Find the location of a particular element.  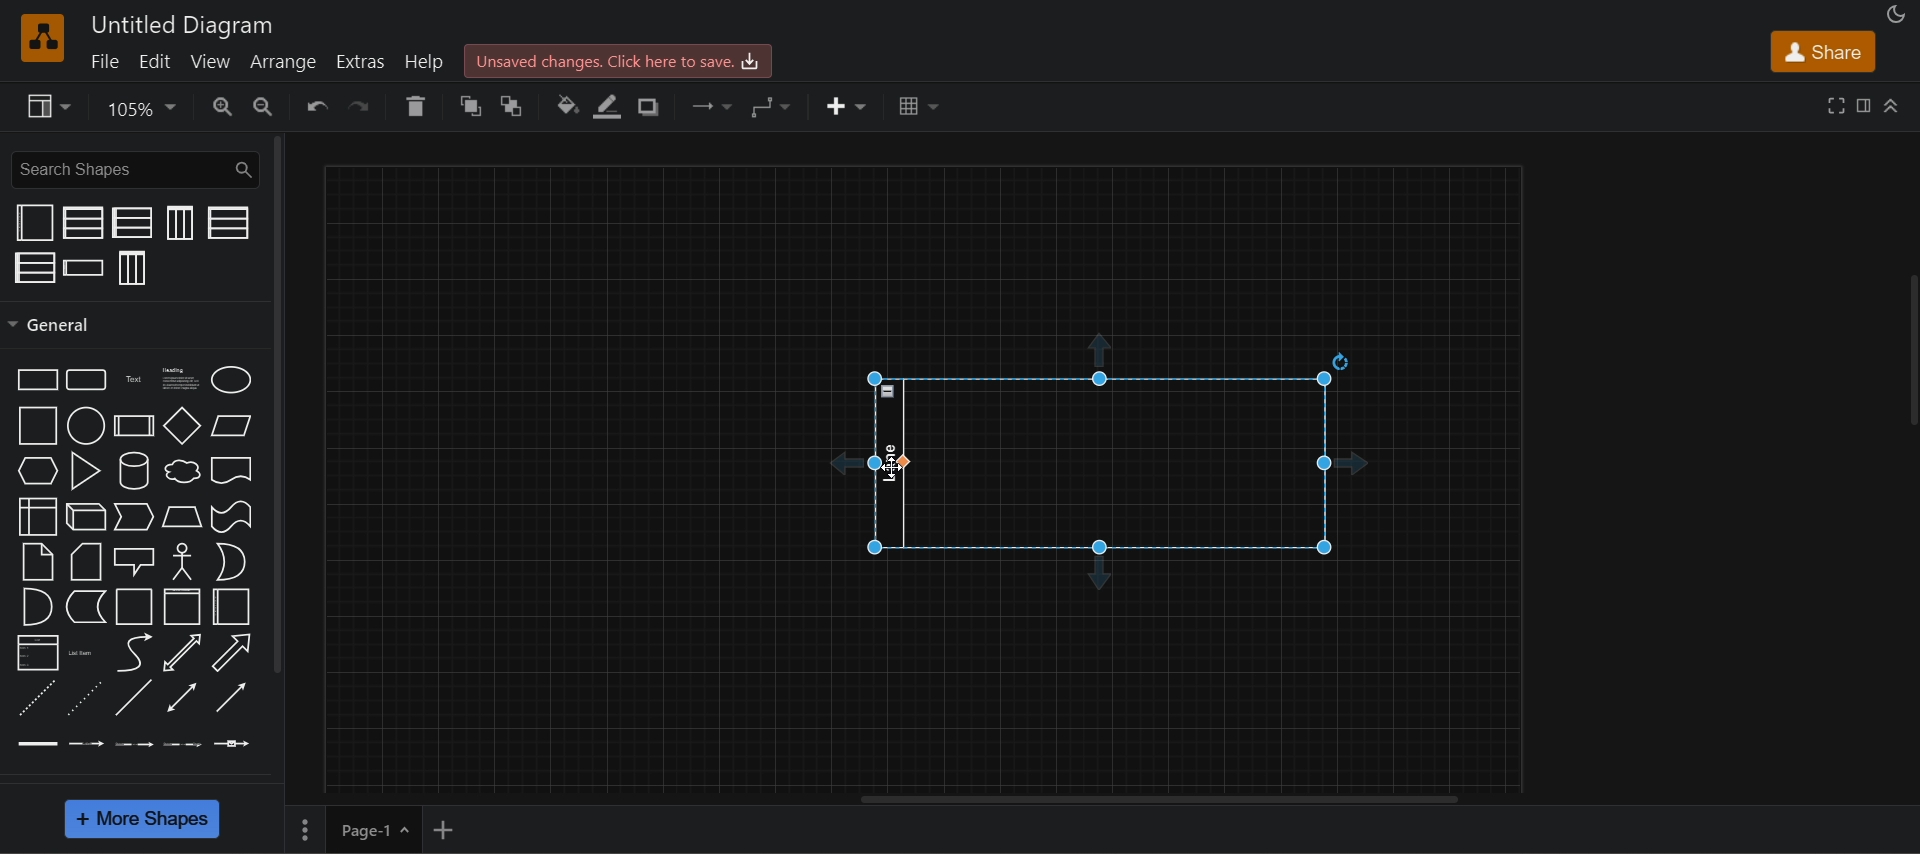

heading text box is located at coordinates (178, 381).